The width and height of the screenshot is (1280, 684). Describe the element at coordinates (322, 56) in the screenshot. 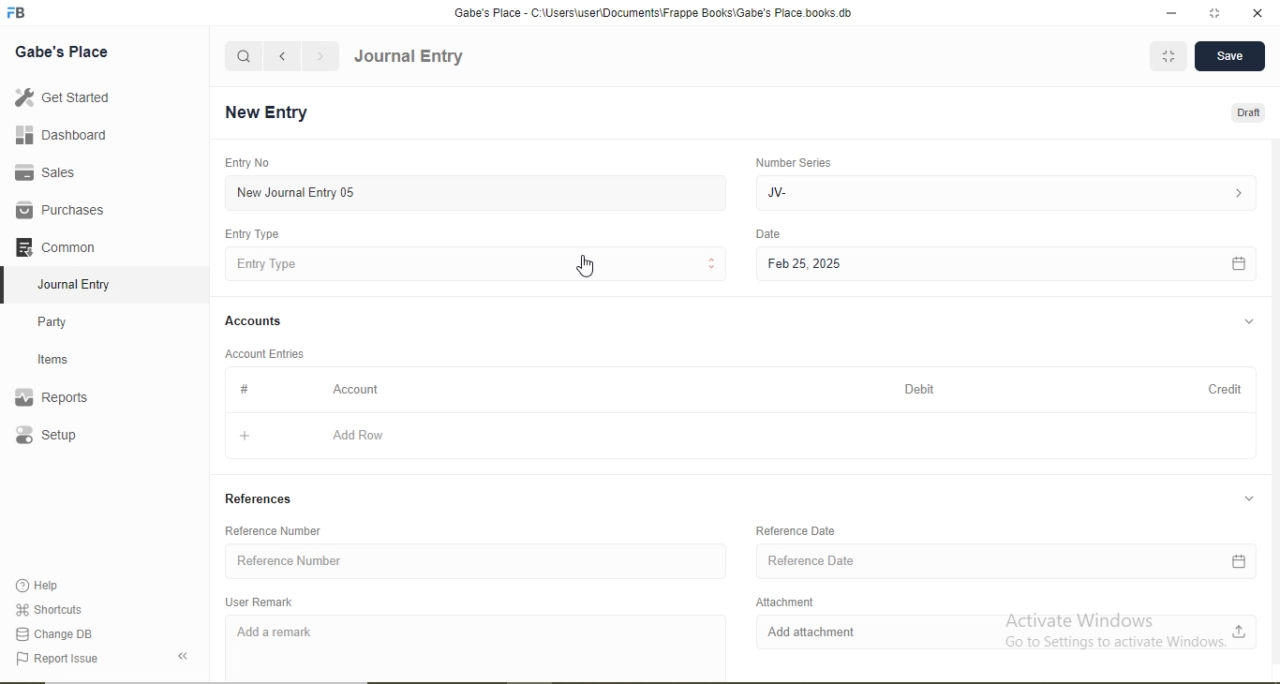

I see `navigate forward` at that location.